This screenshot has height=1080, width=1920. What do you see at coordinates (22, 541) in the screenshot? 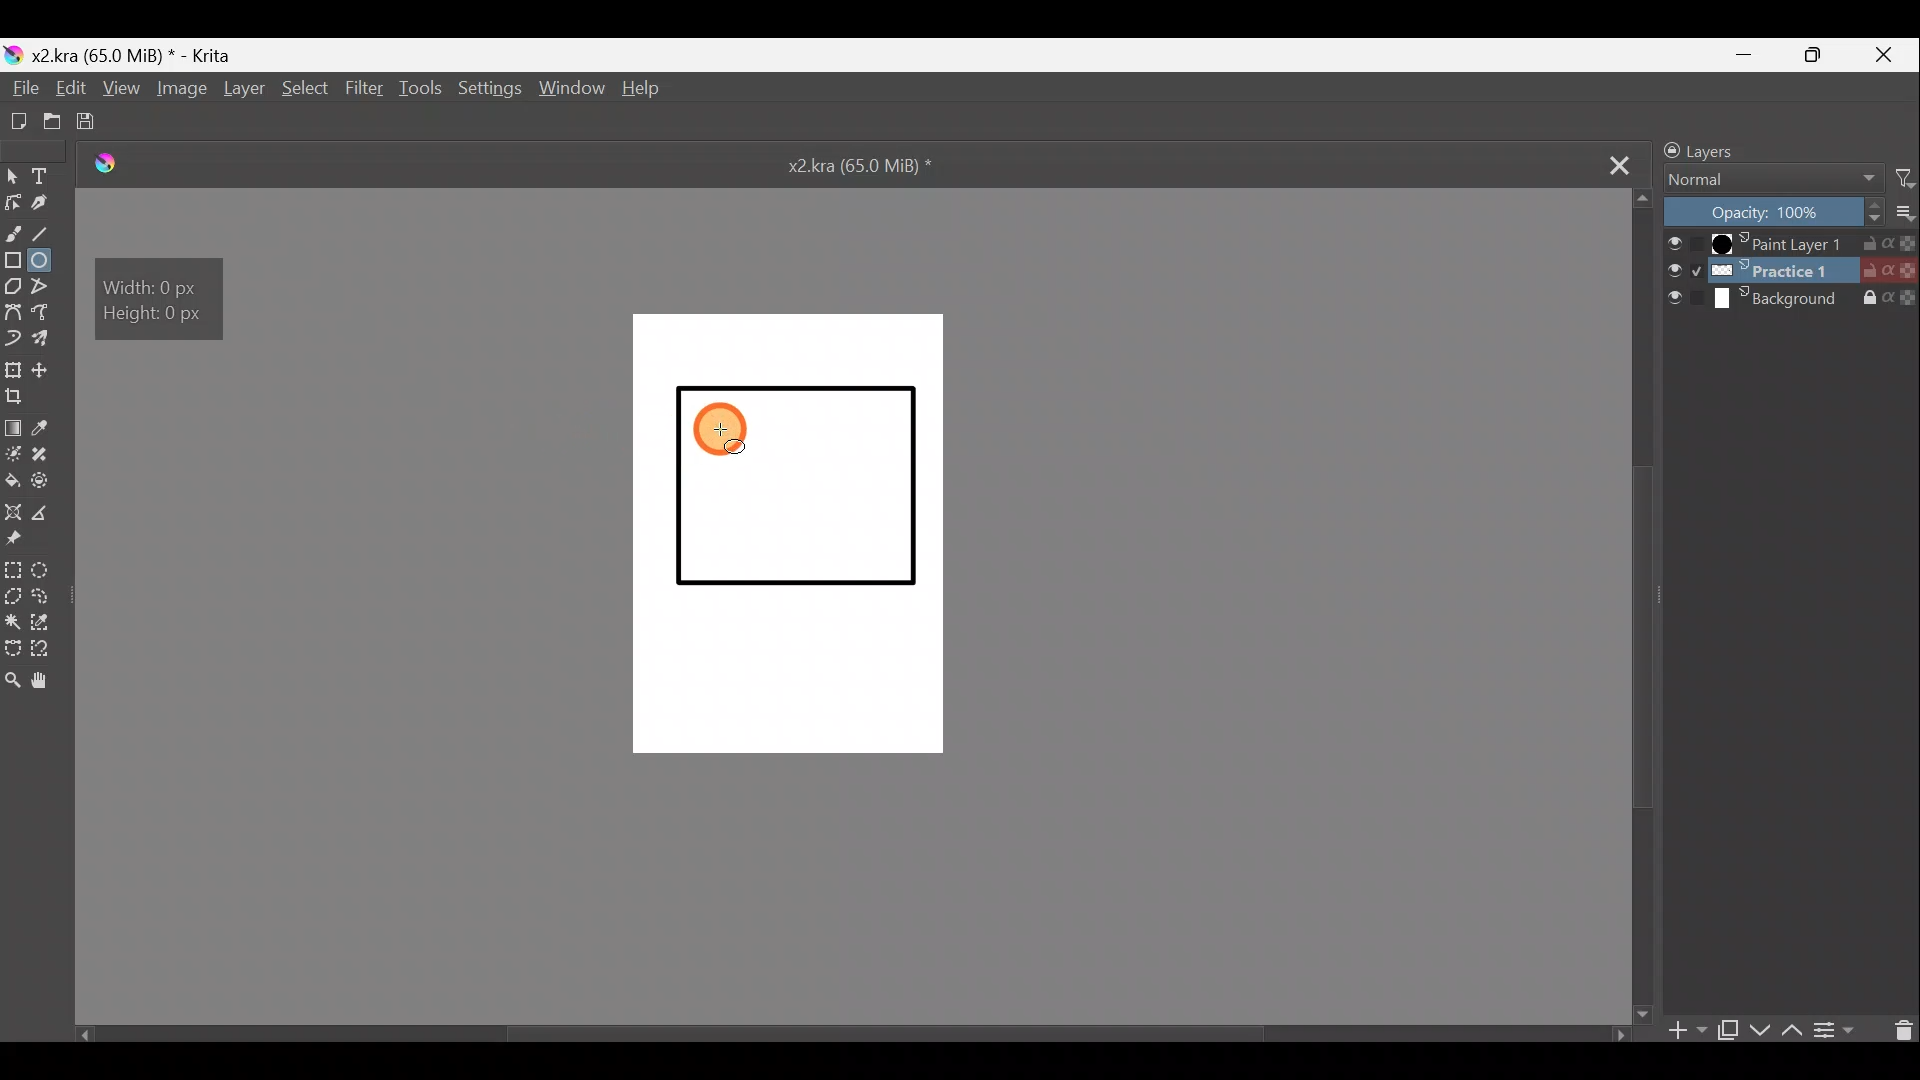
I see `Reference images tool` at bounding box center [22, 541].